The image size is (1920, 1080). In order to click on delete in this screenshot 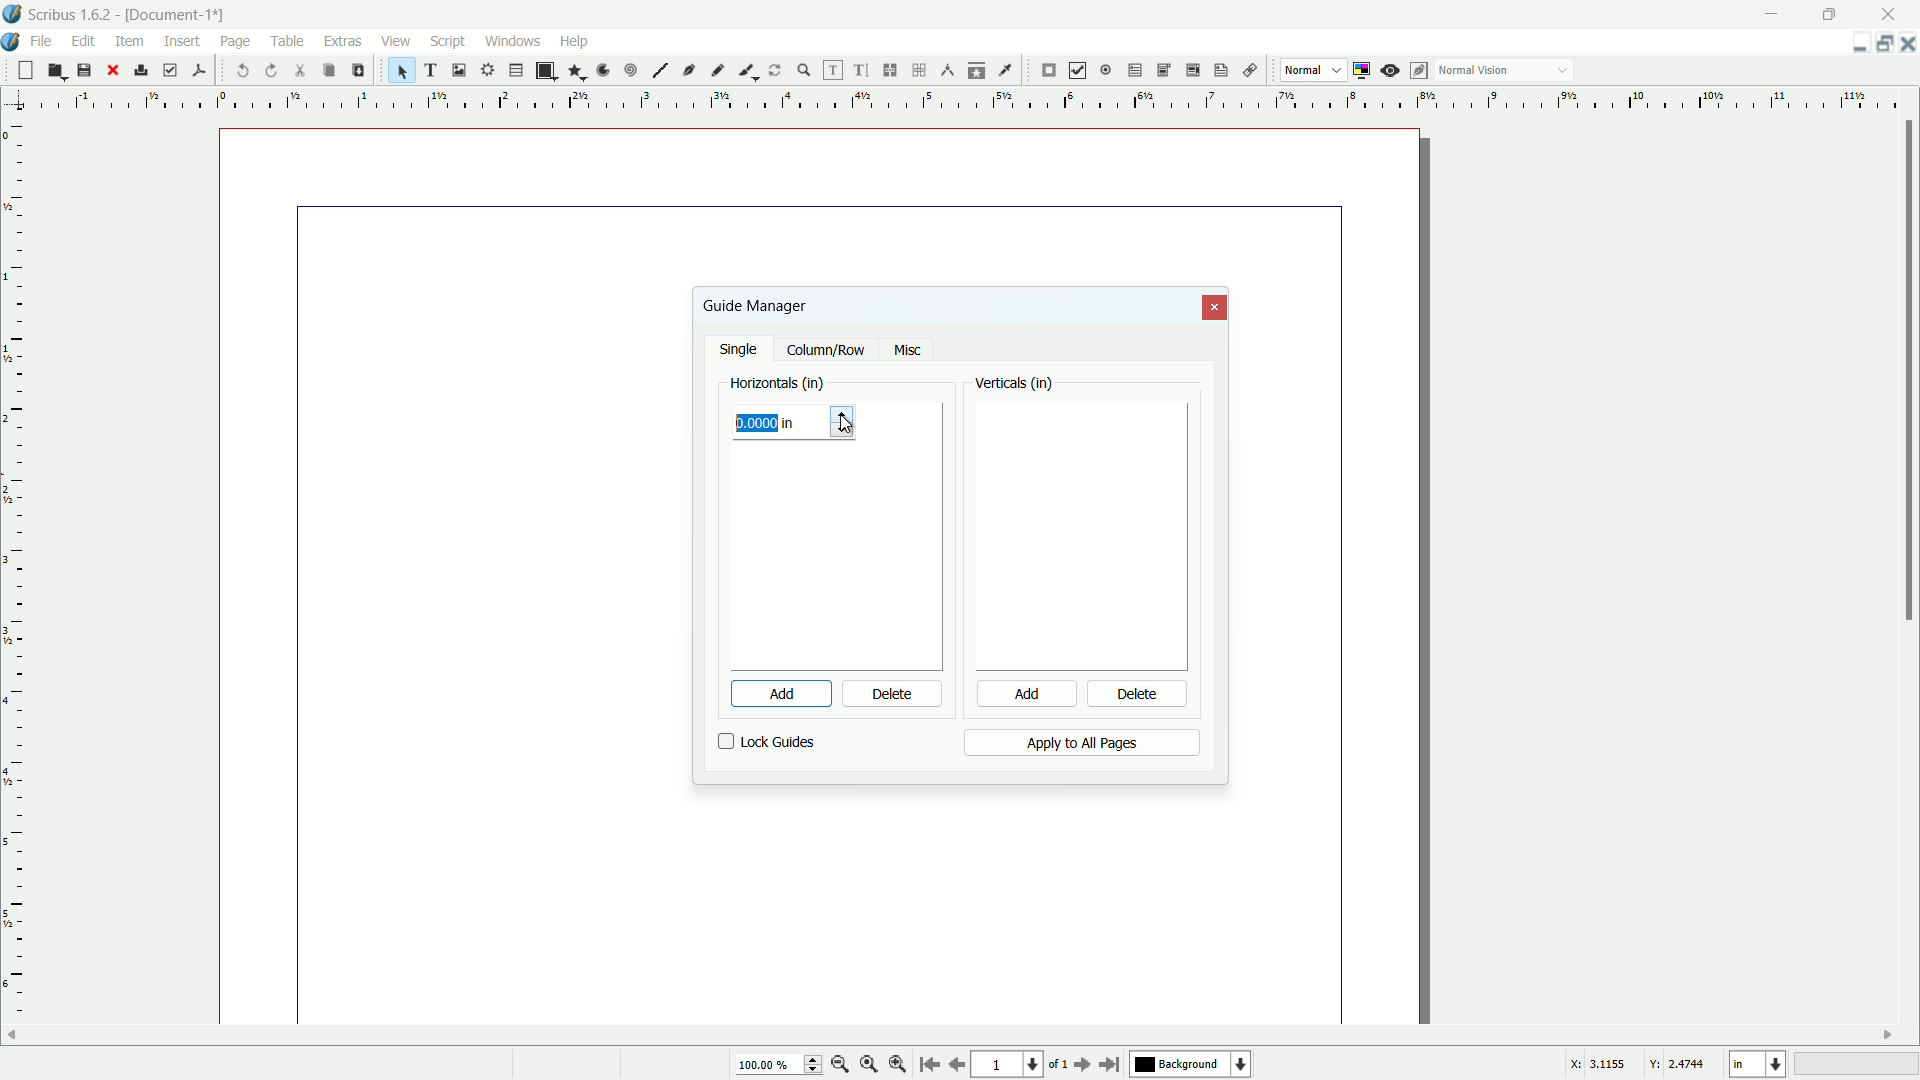, I will do `click(893, 695)`.